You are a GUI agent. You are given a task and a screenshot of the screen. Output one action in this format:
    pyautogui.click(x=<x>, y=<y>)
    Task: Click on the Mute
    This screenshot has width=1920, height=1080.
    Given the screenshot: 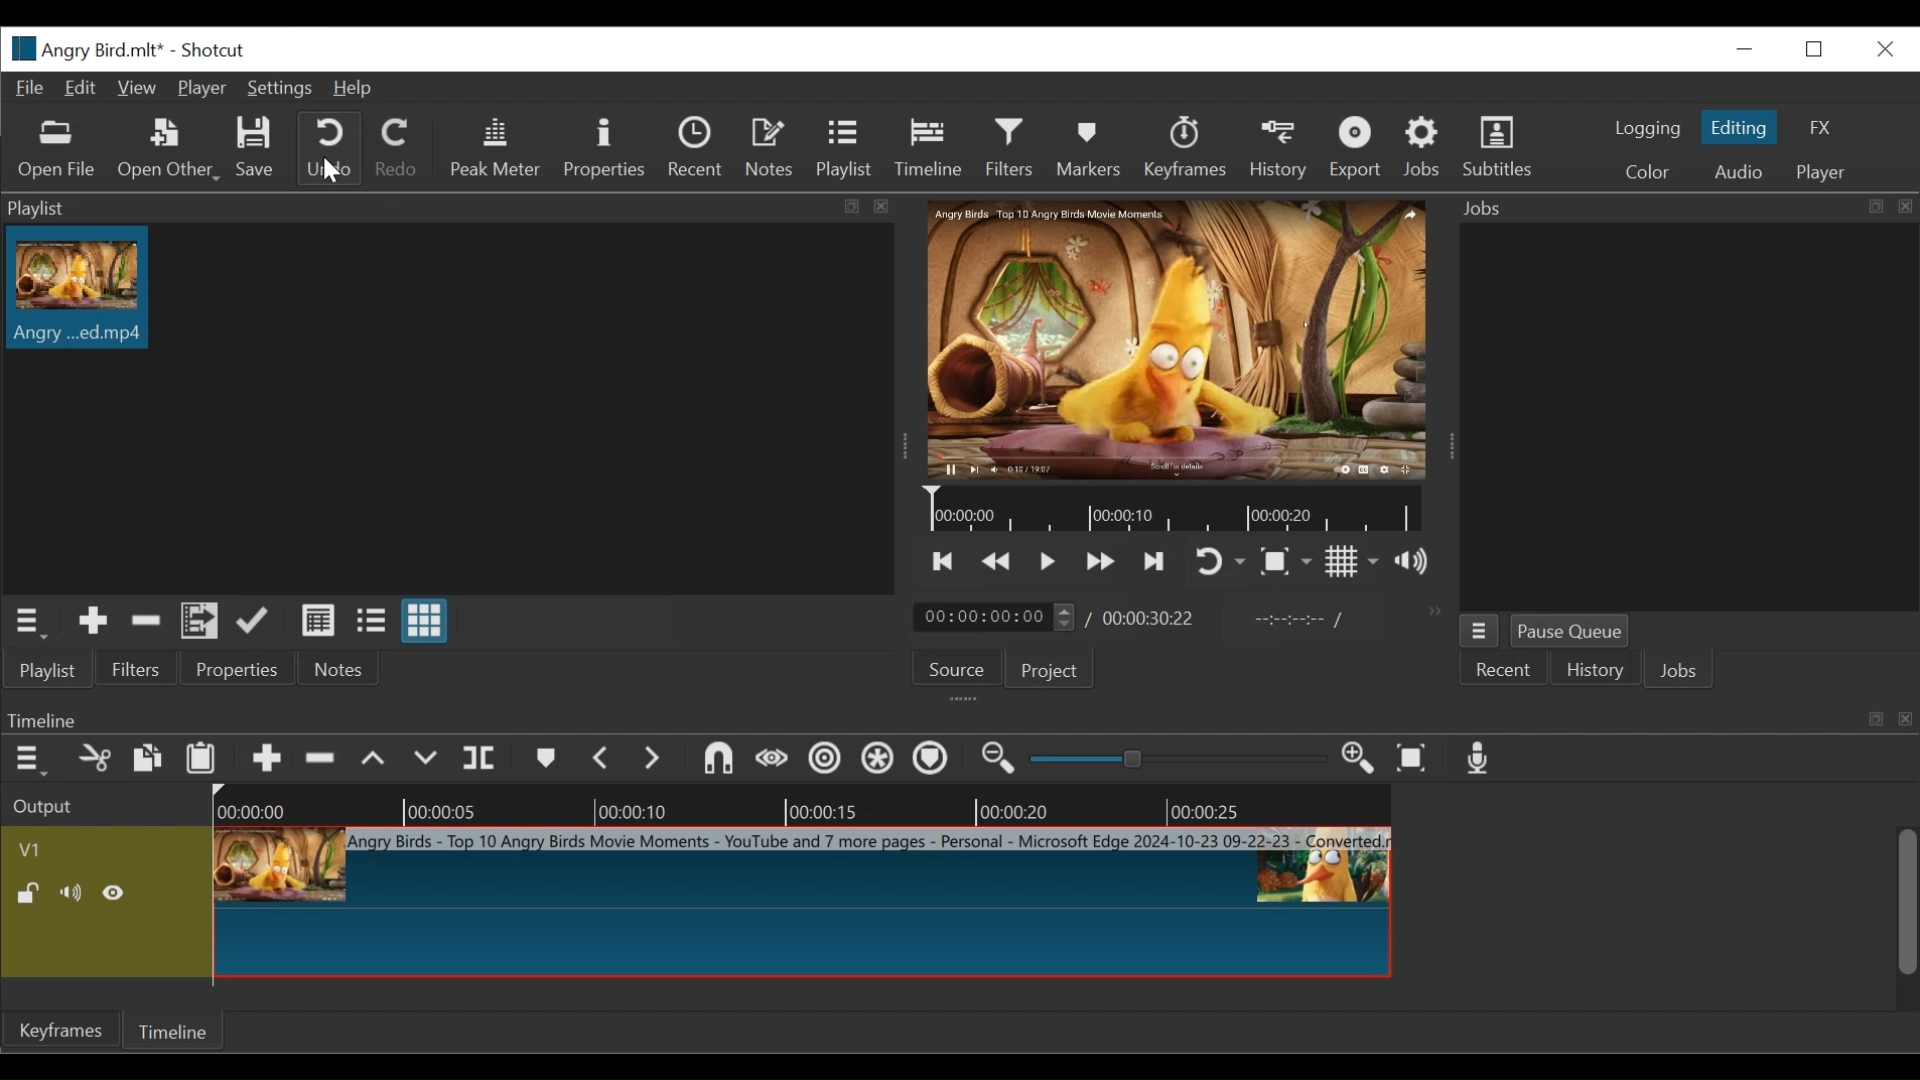 What is the action you would take?
    pyautogui.click(x=74, y=893)
    